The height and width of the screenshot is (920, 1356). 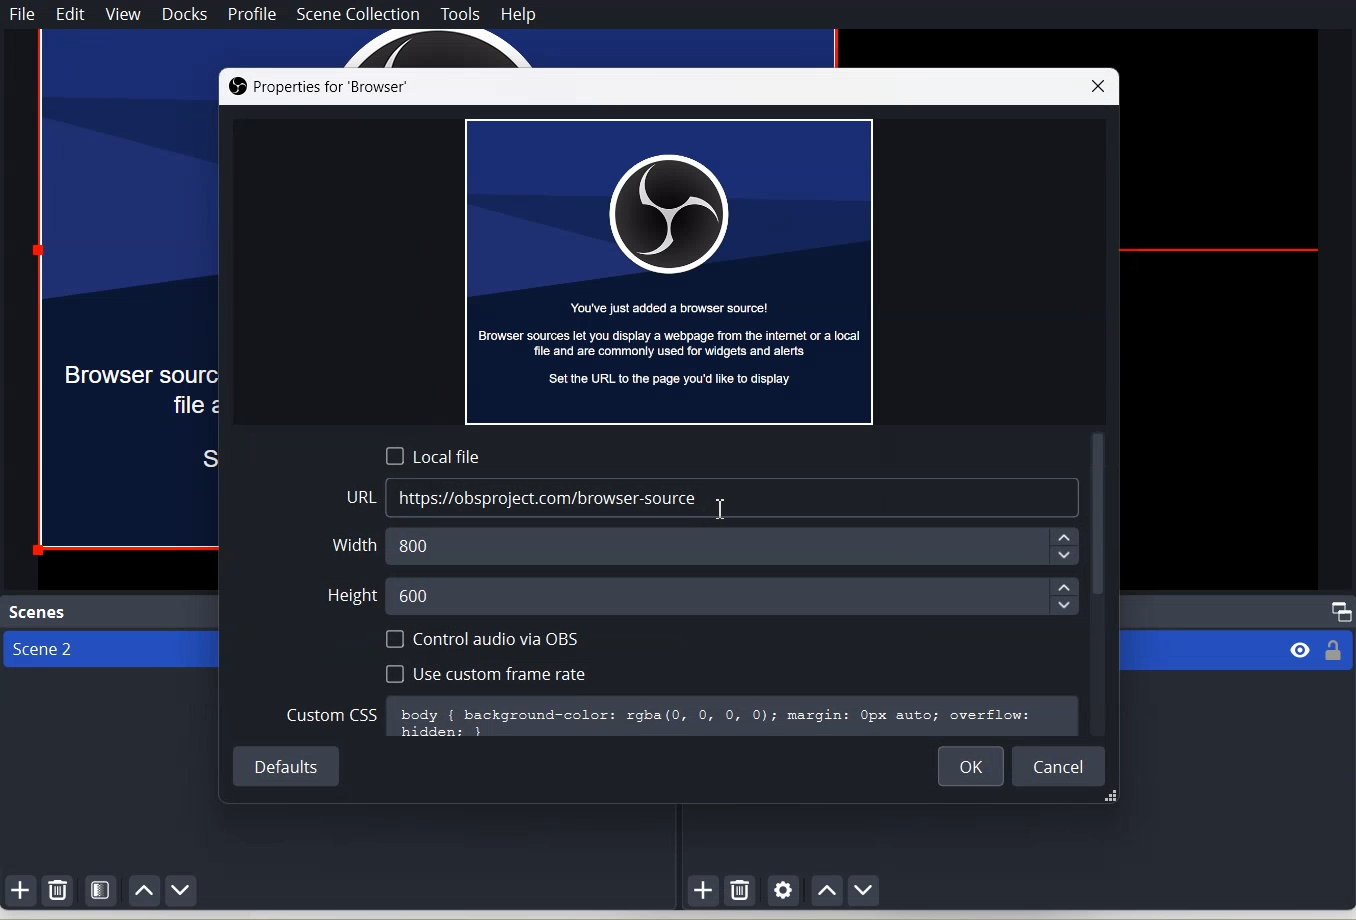 What do you see at coordinates (1102, 85) in the screenshot?
I see `Close` at bounding box center [1102, 85].